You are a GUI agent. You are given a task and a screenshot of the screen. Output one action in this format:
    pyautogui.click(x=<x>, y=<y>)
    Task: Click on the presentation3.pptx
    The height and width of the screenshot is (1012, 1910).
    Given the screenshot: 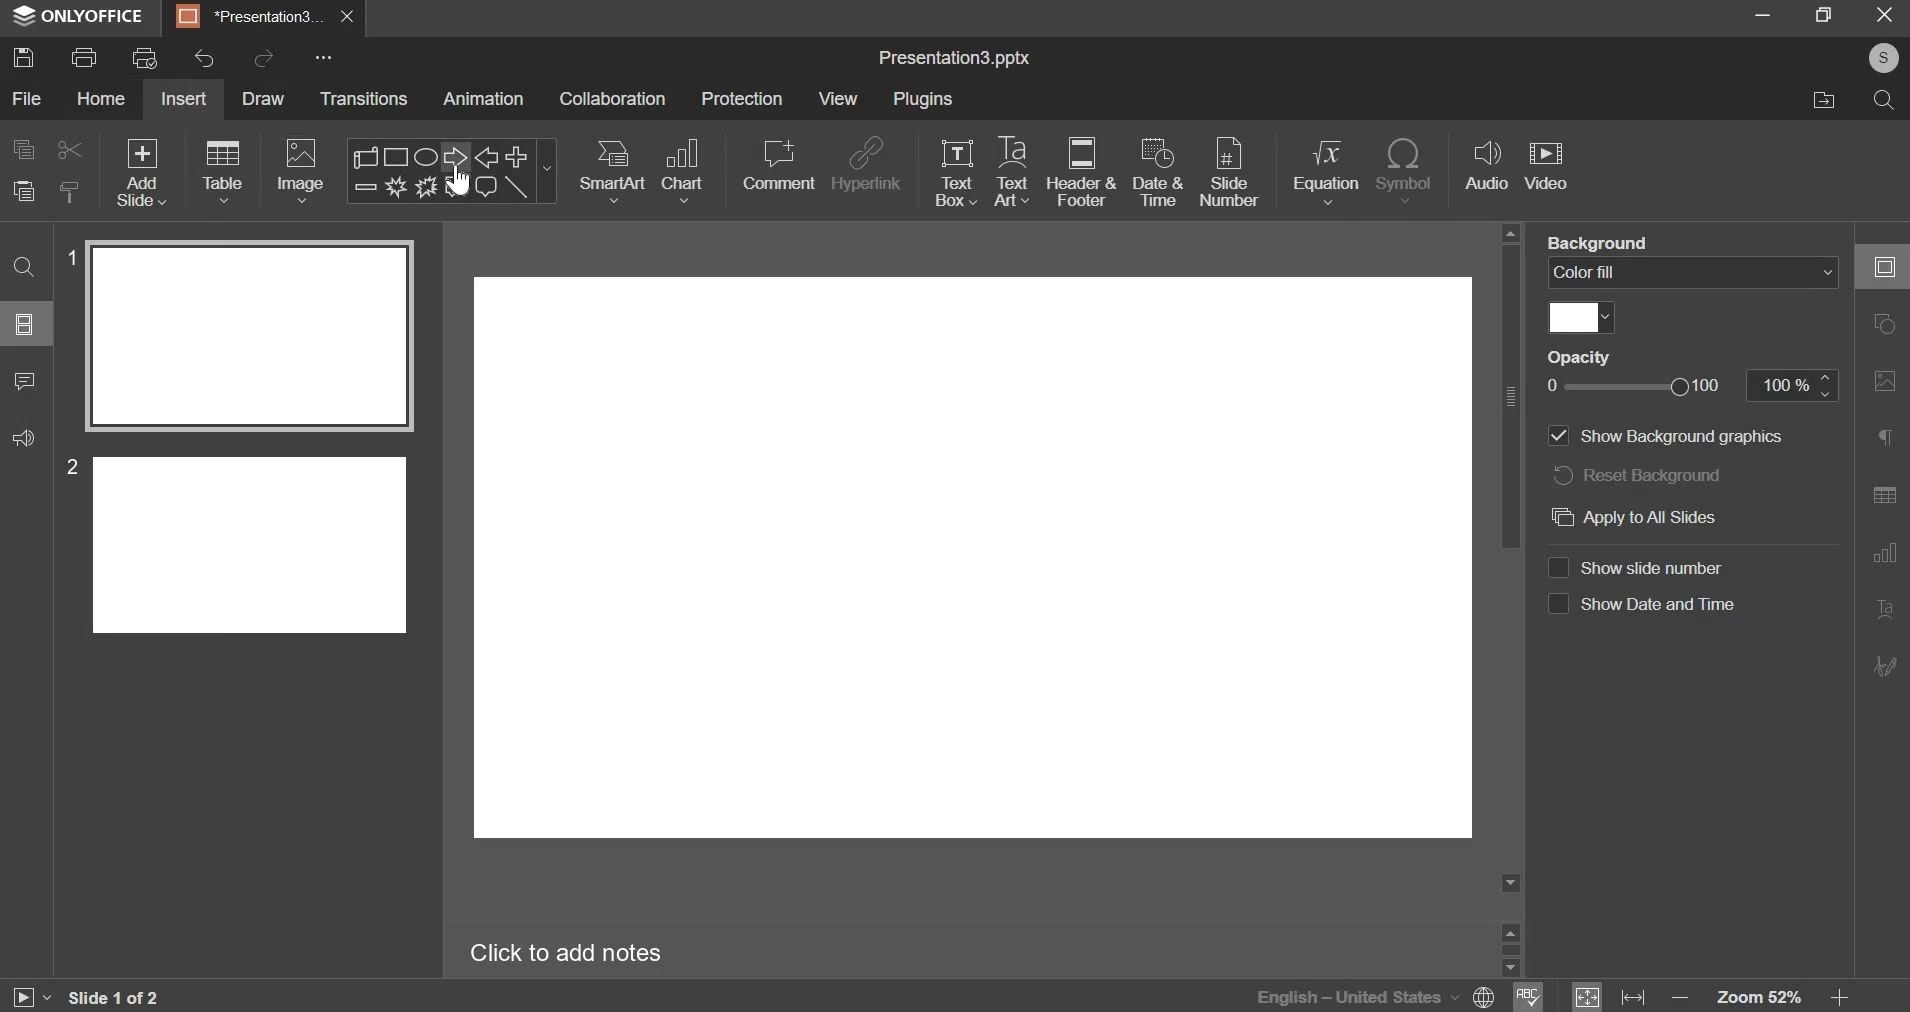 What is the action you would take?
    pyautogui.click(x=954, y=59)
    